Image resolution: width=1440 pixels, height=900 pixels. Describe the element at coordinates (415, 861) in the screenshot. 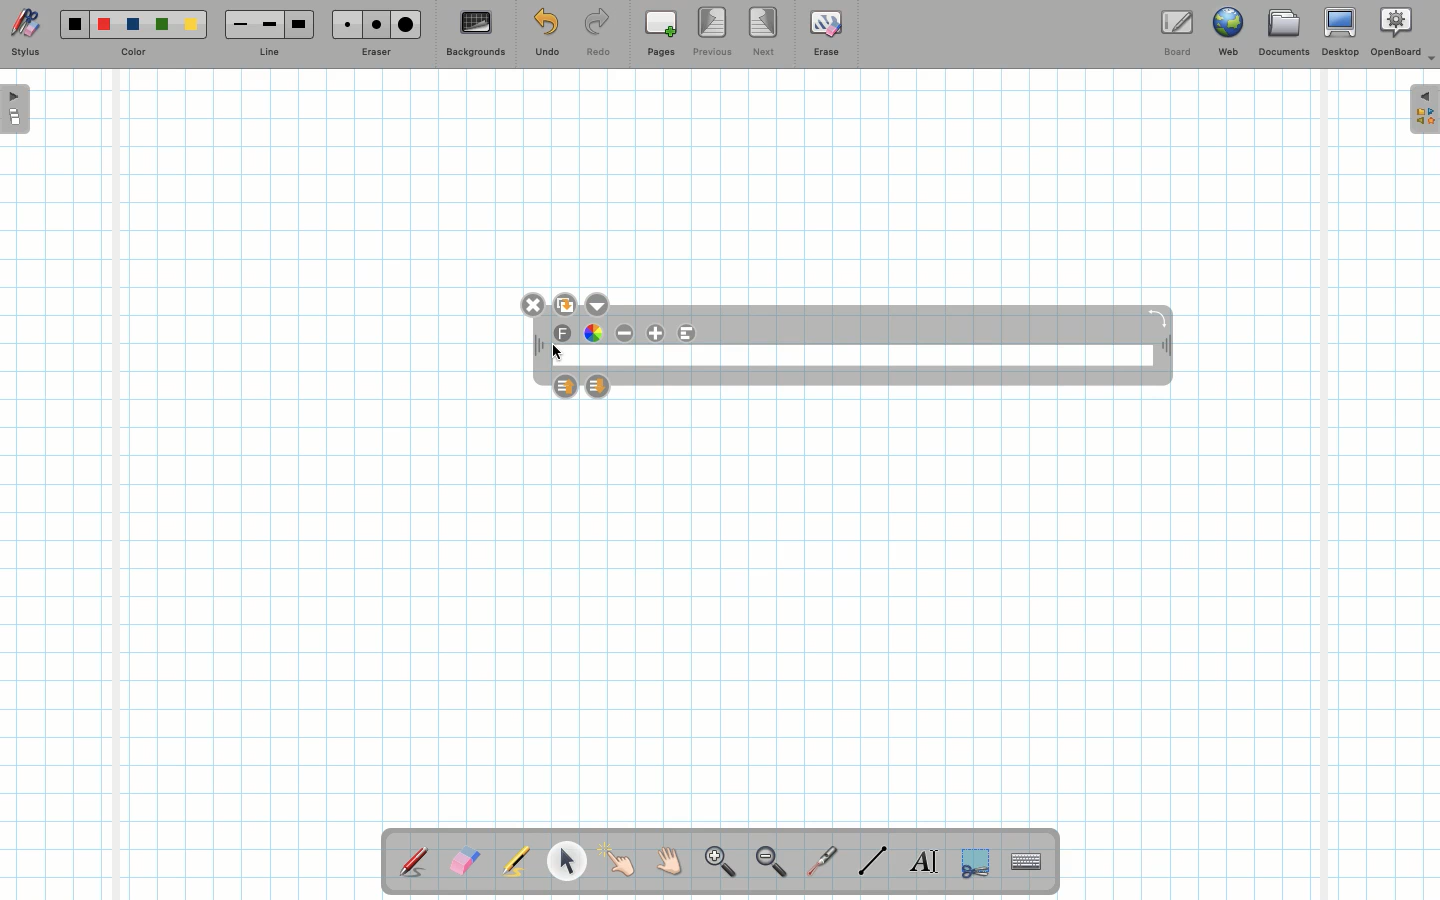

I see `Stylus` at that location.